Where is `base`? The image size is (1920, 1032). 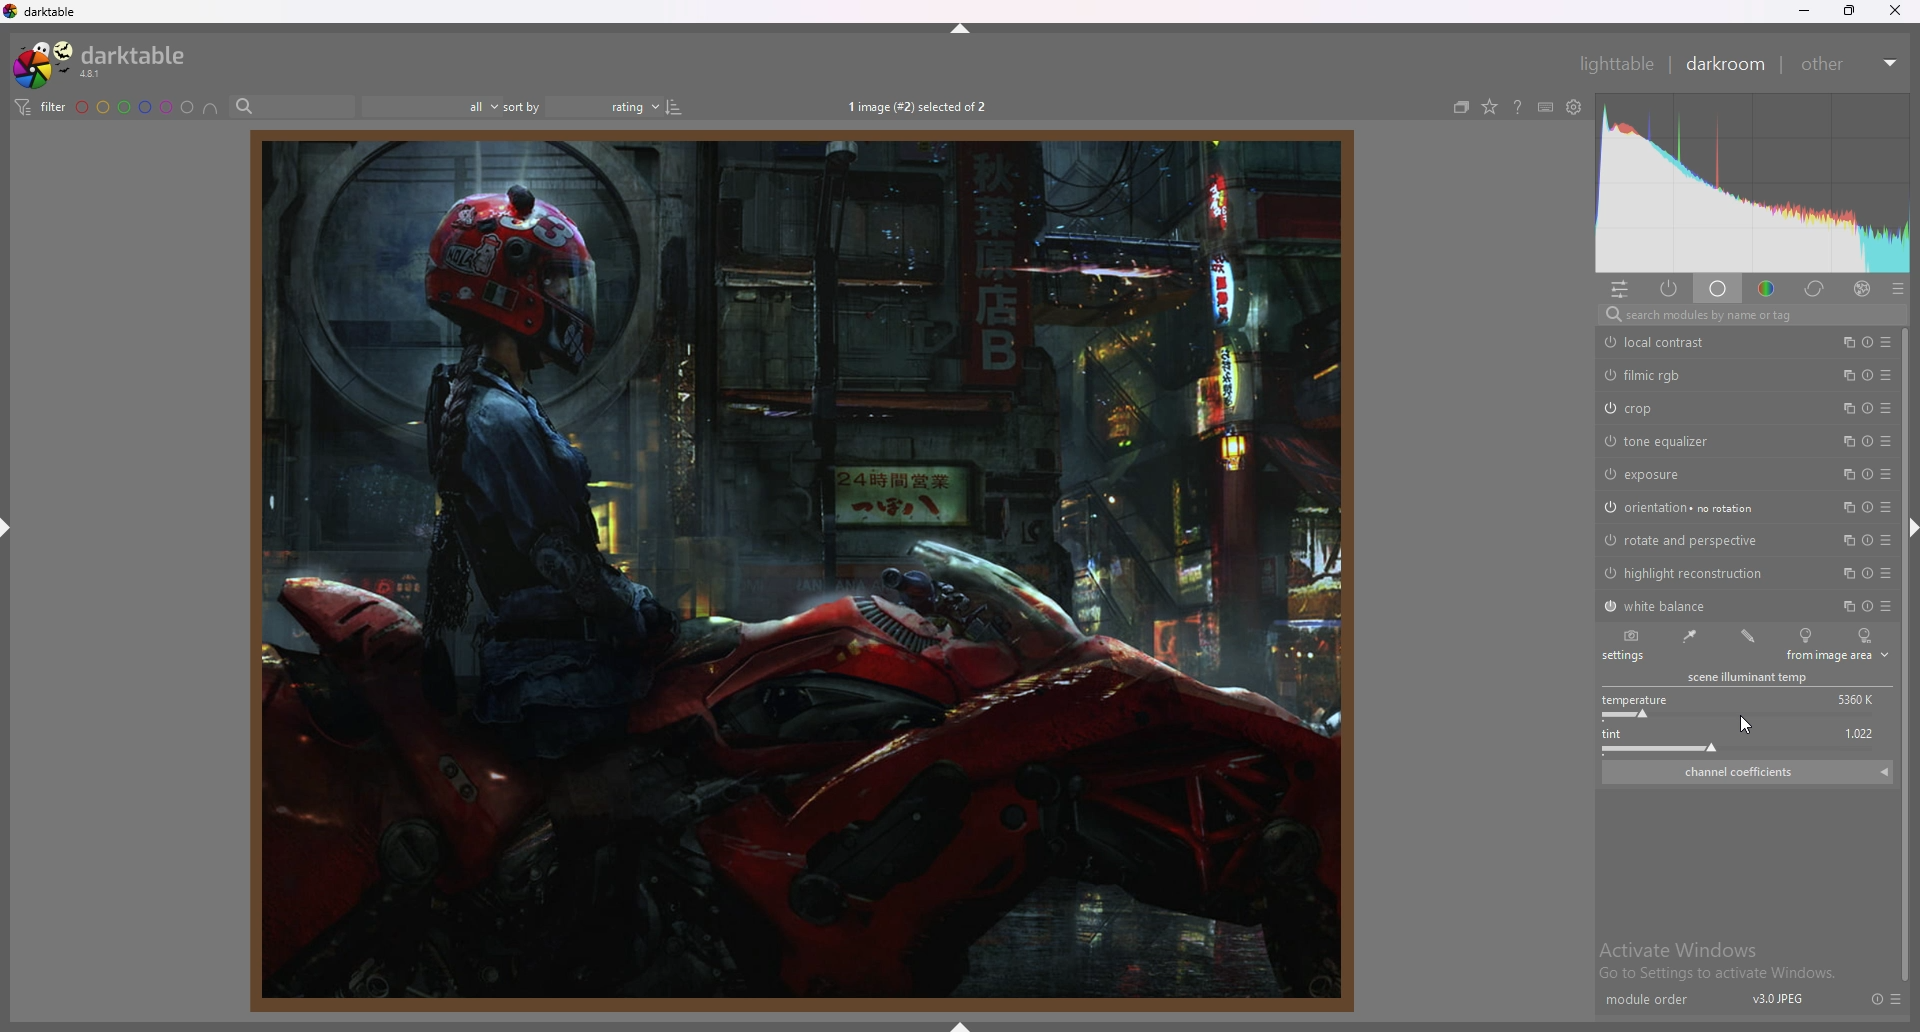
base is located at coordinates (1718, 291).